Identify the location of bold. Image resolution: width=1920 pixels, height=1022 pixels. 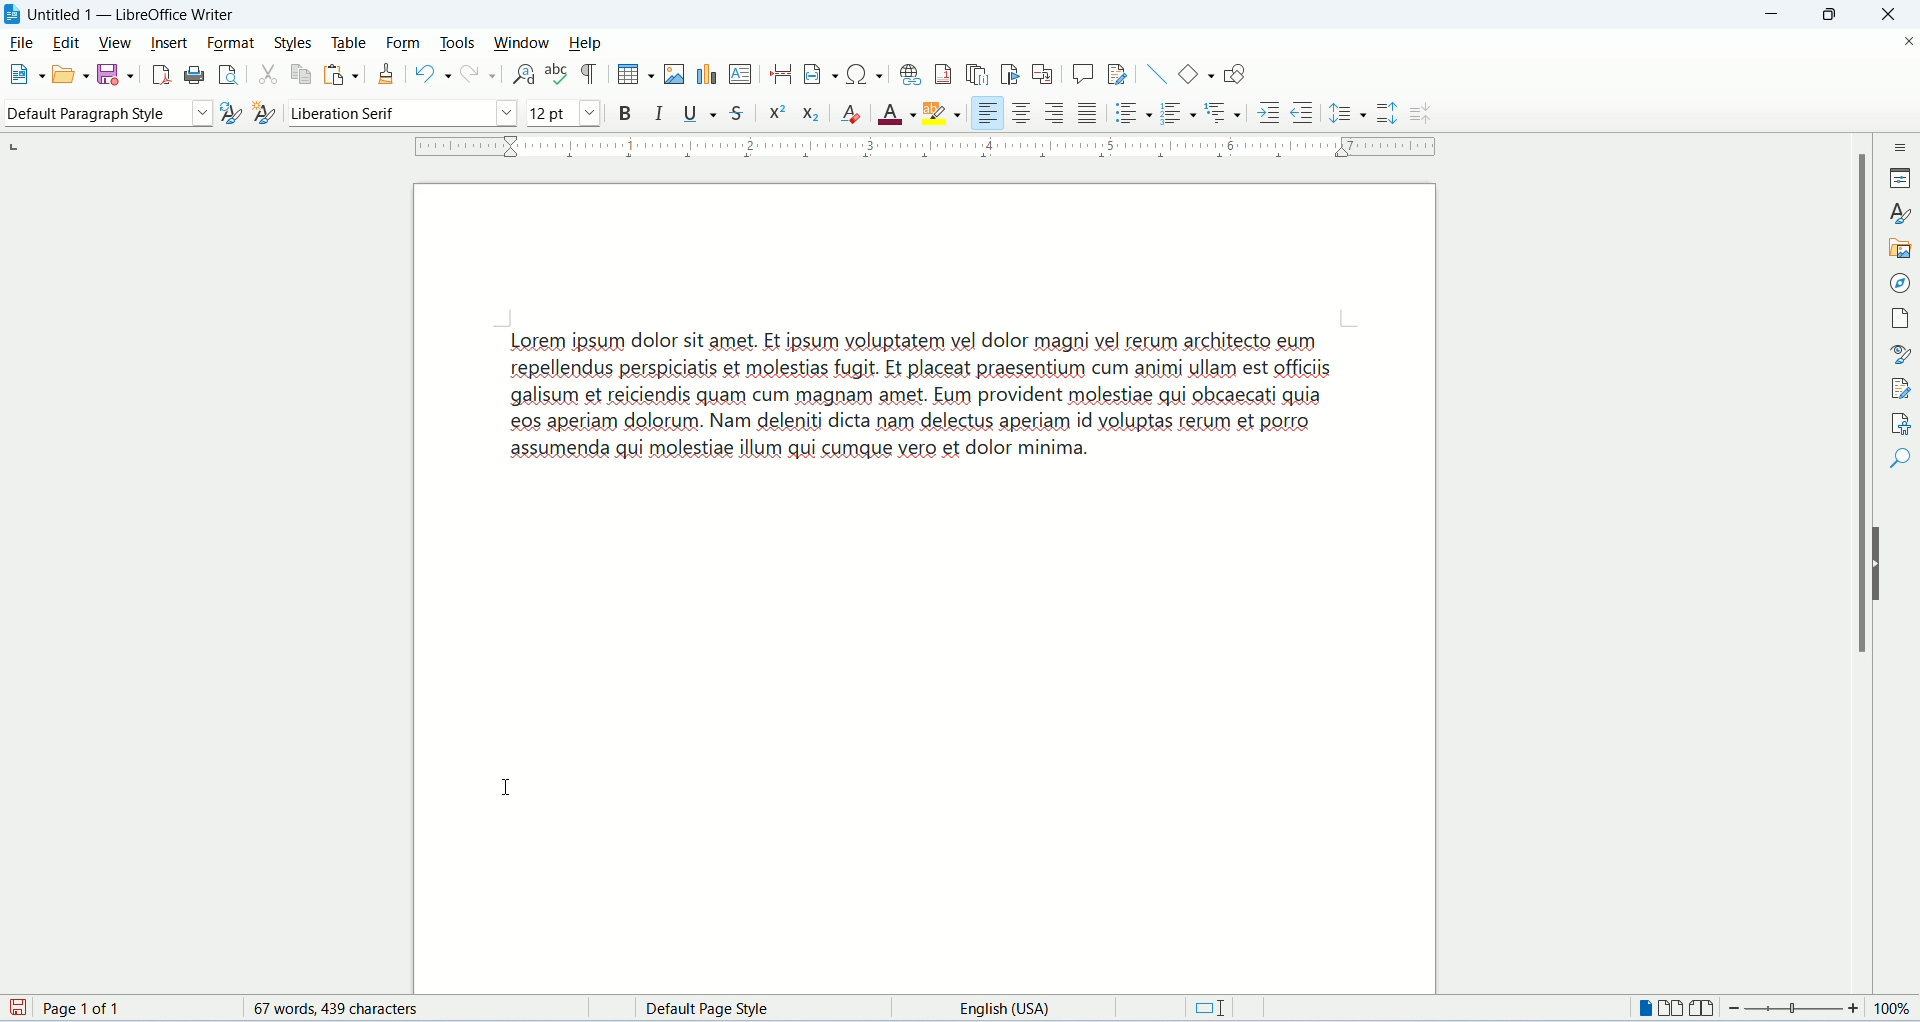
(621, 112).